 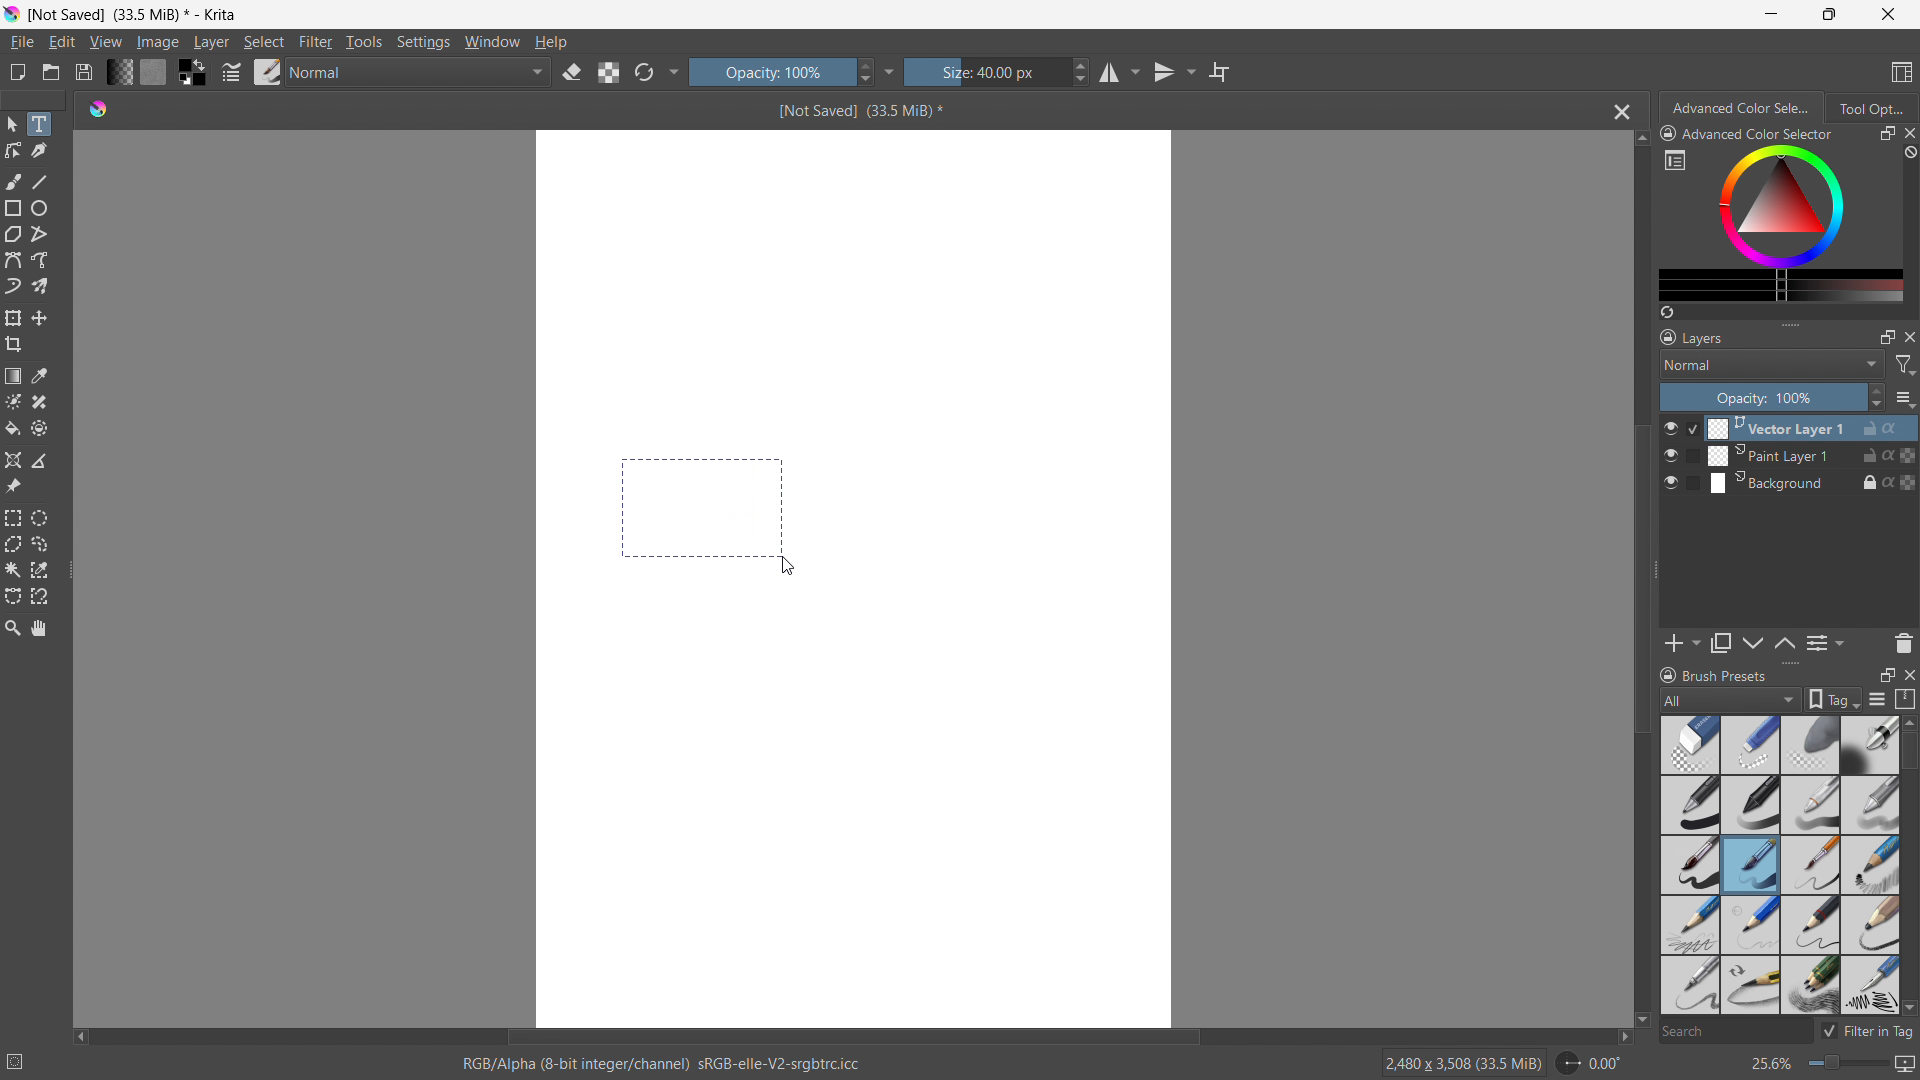 What do you see at coordinates (1812, 925) in the screenshot?
I see `small tip pencil` at bounding box center [1812, 925].